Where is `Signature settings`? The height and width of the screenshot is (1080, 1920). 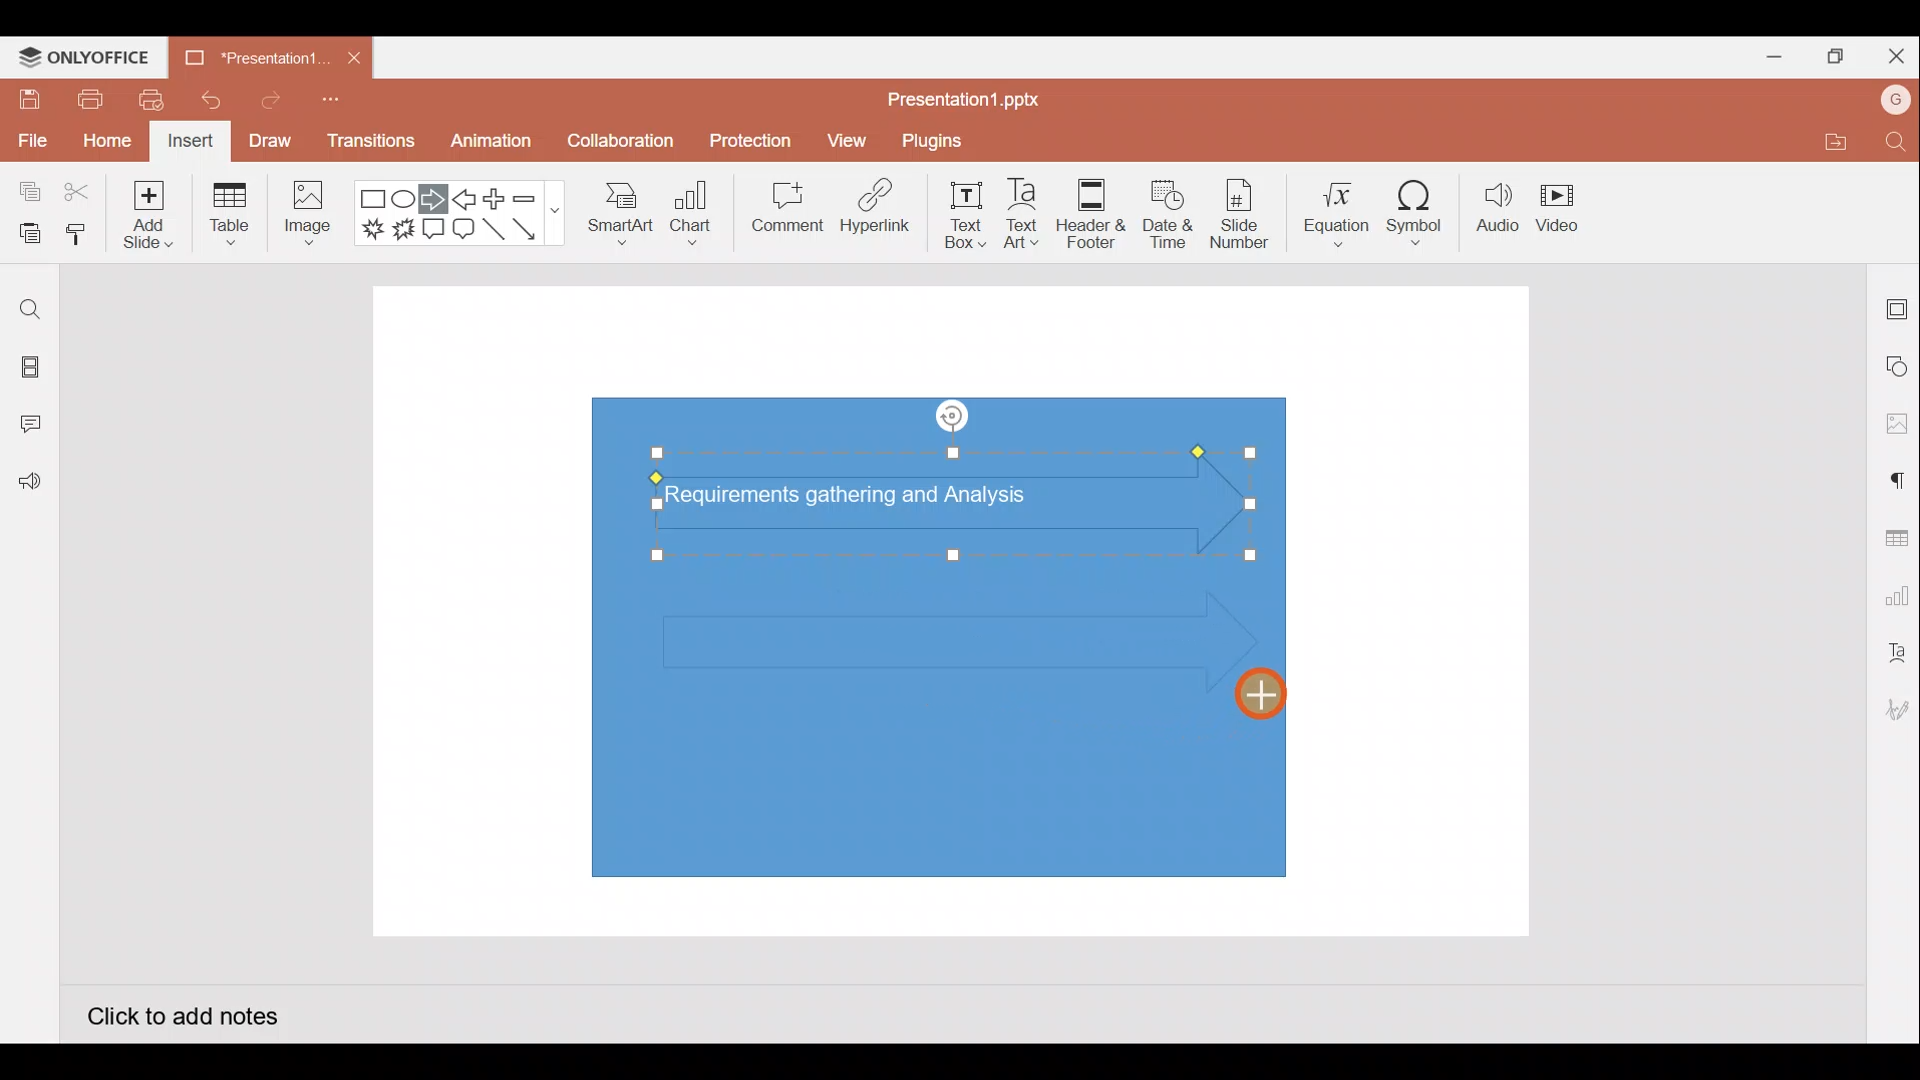
Signature settings is located at coordinates (1894, 712).